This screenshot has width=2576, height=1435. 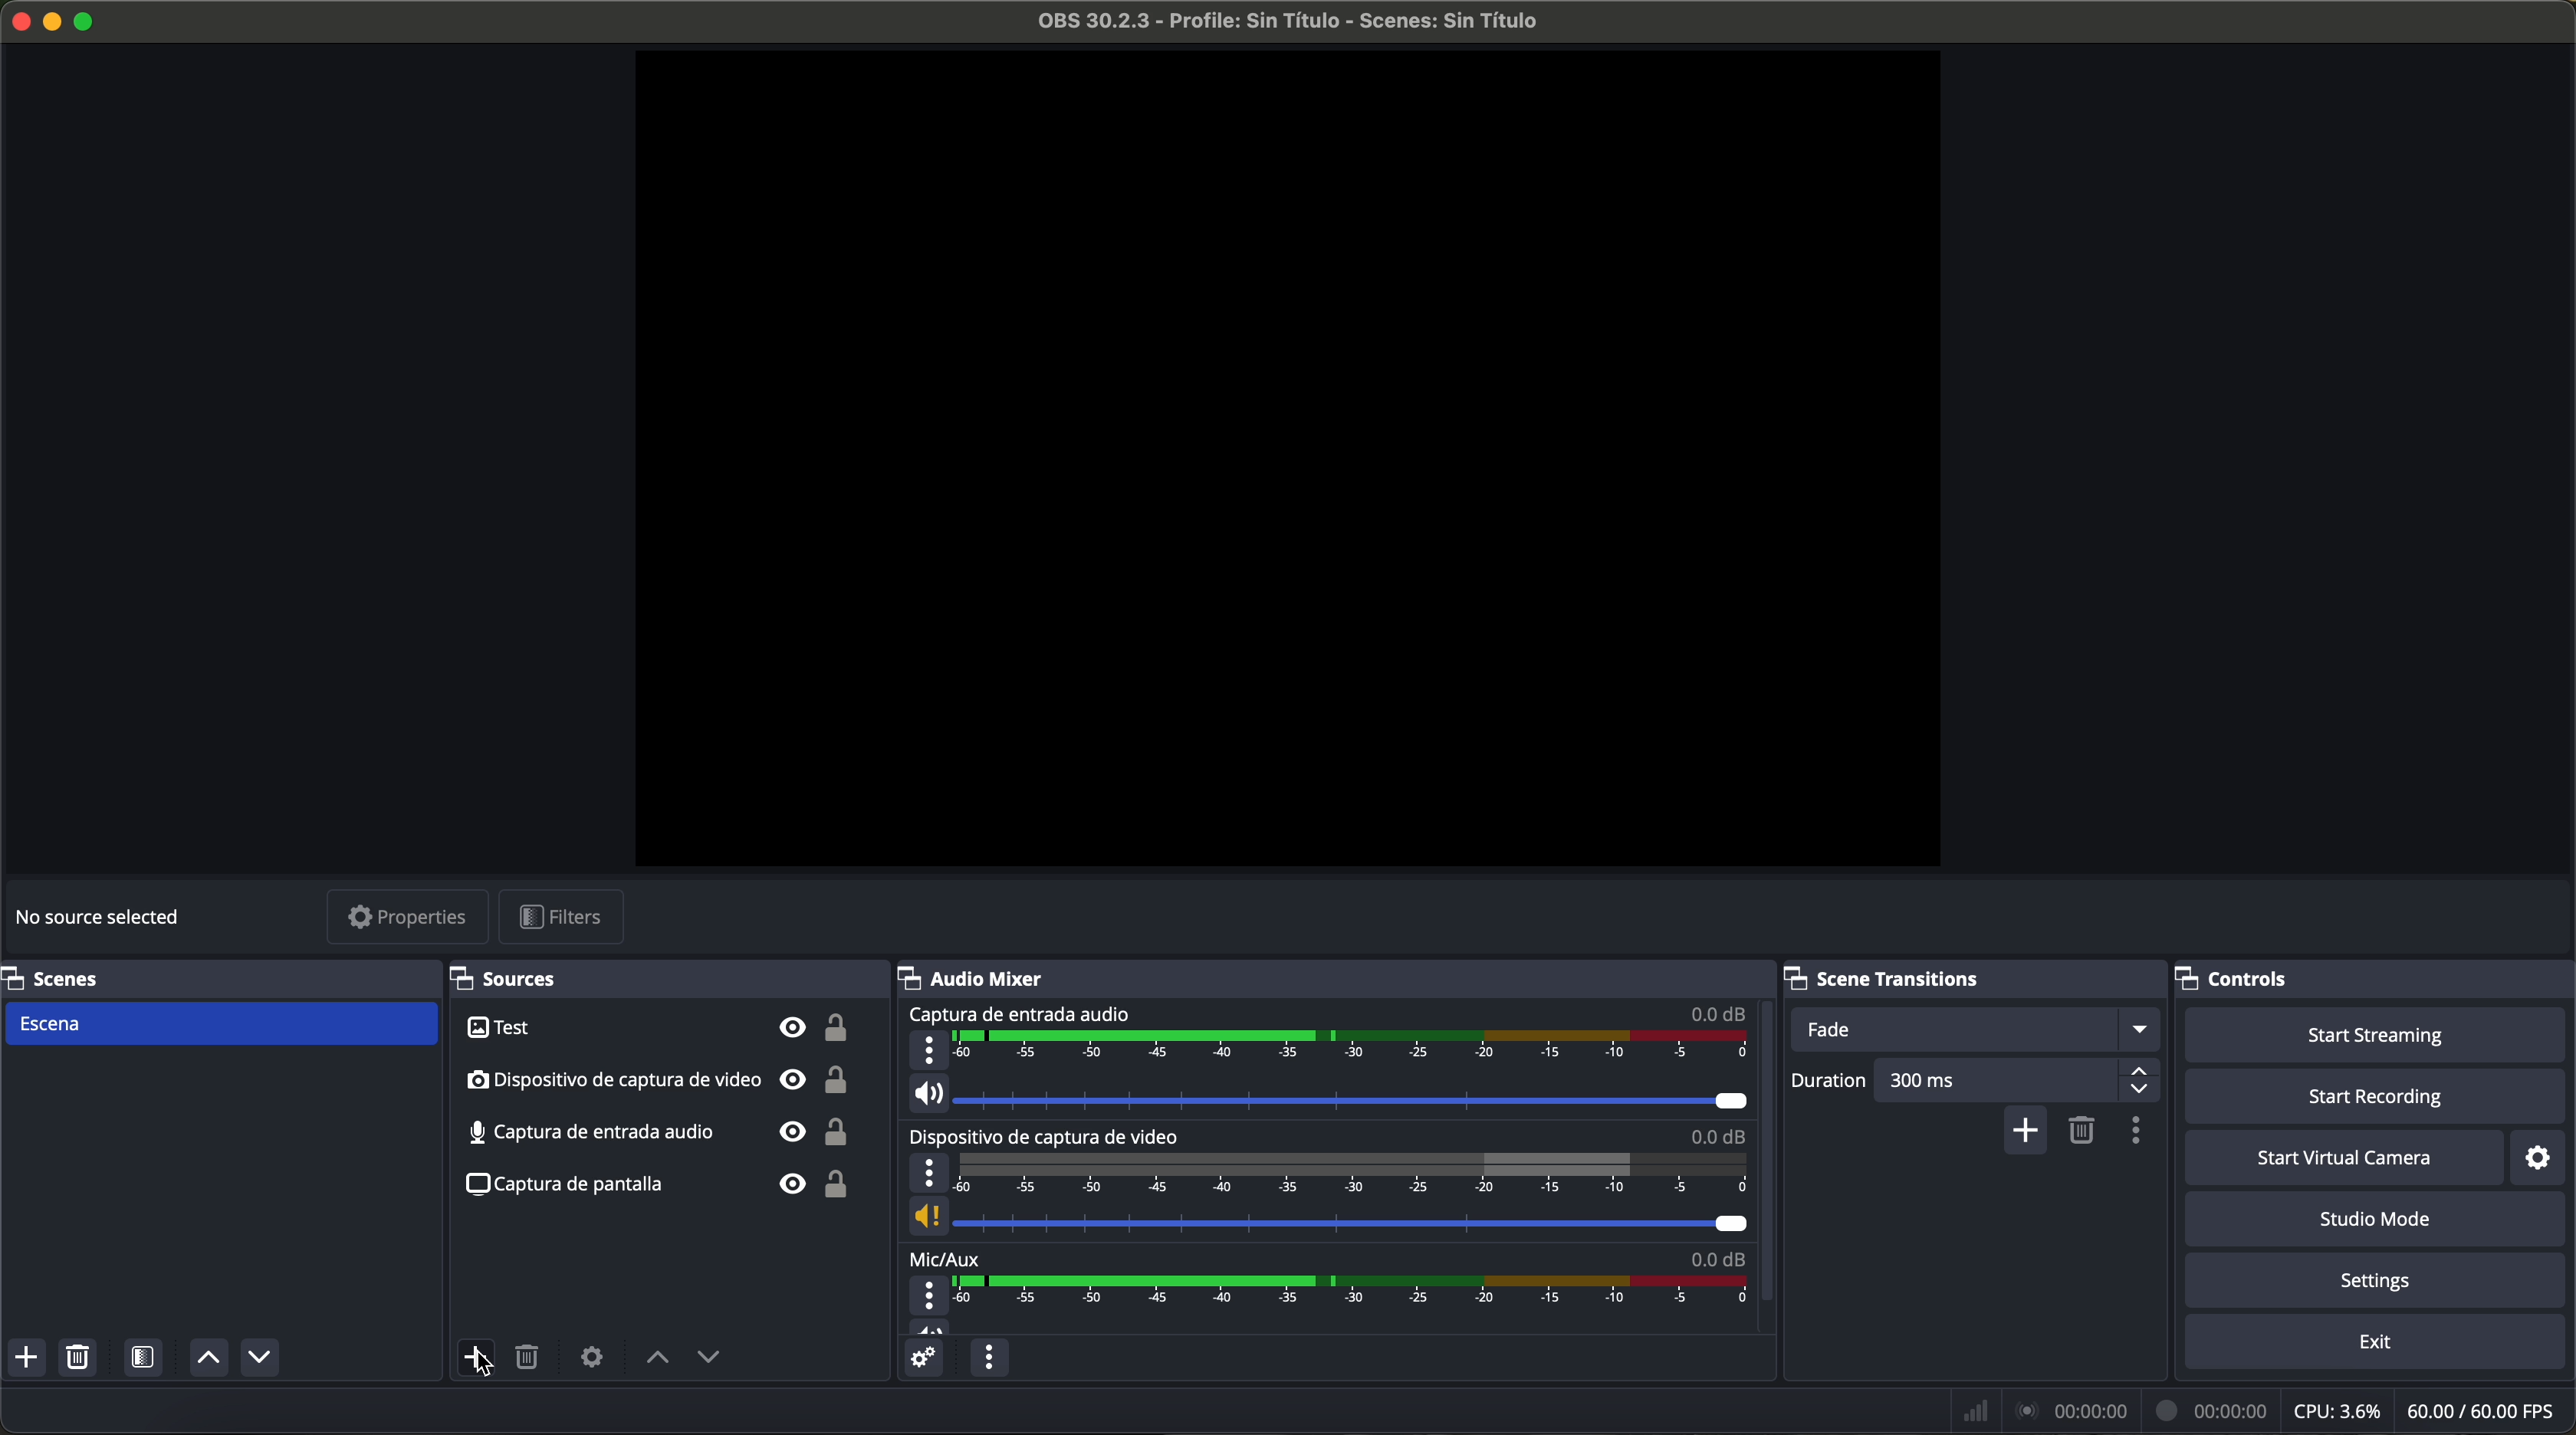 I want to click on transition properties, so click(x=2140, y=1133).